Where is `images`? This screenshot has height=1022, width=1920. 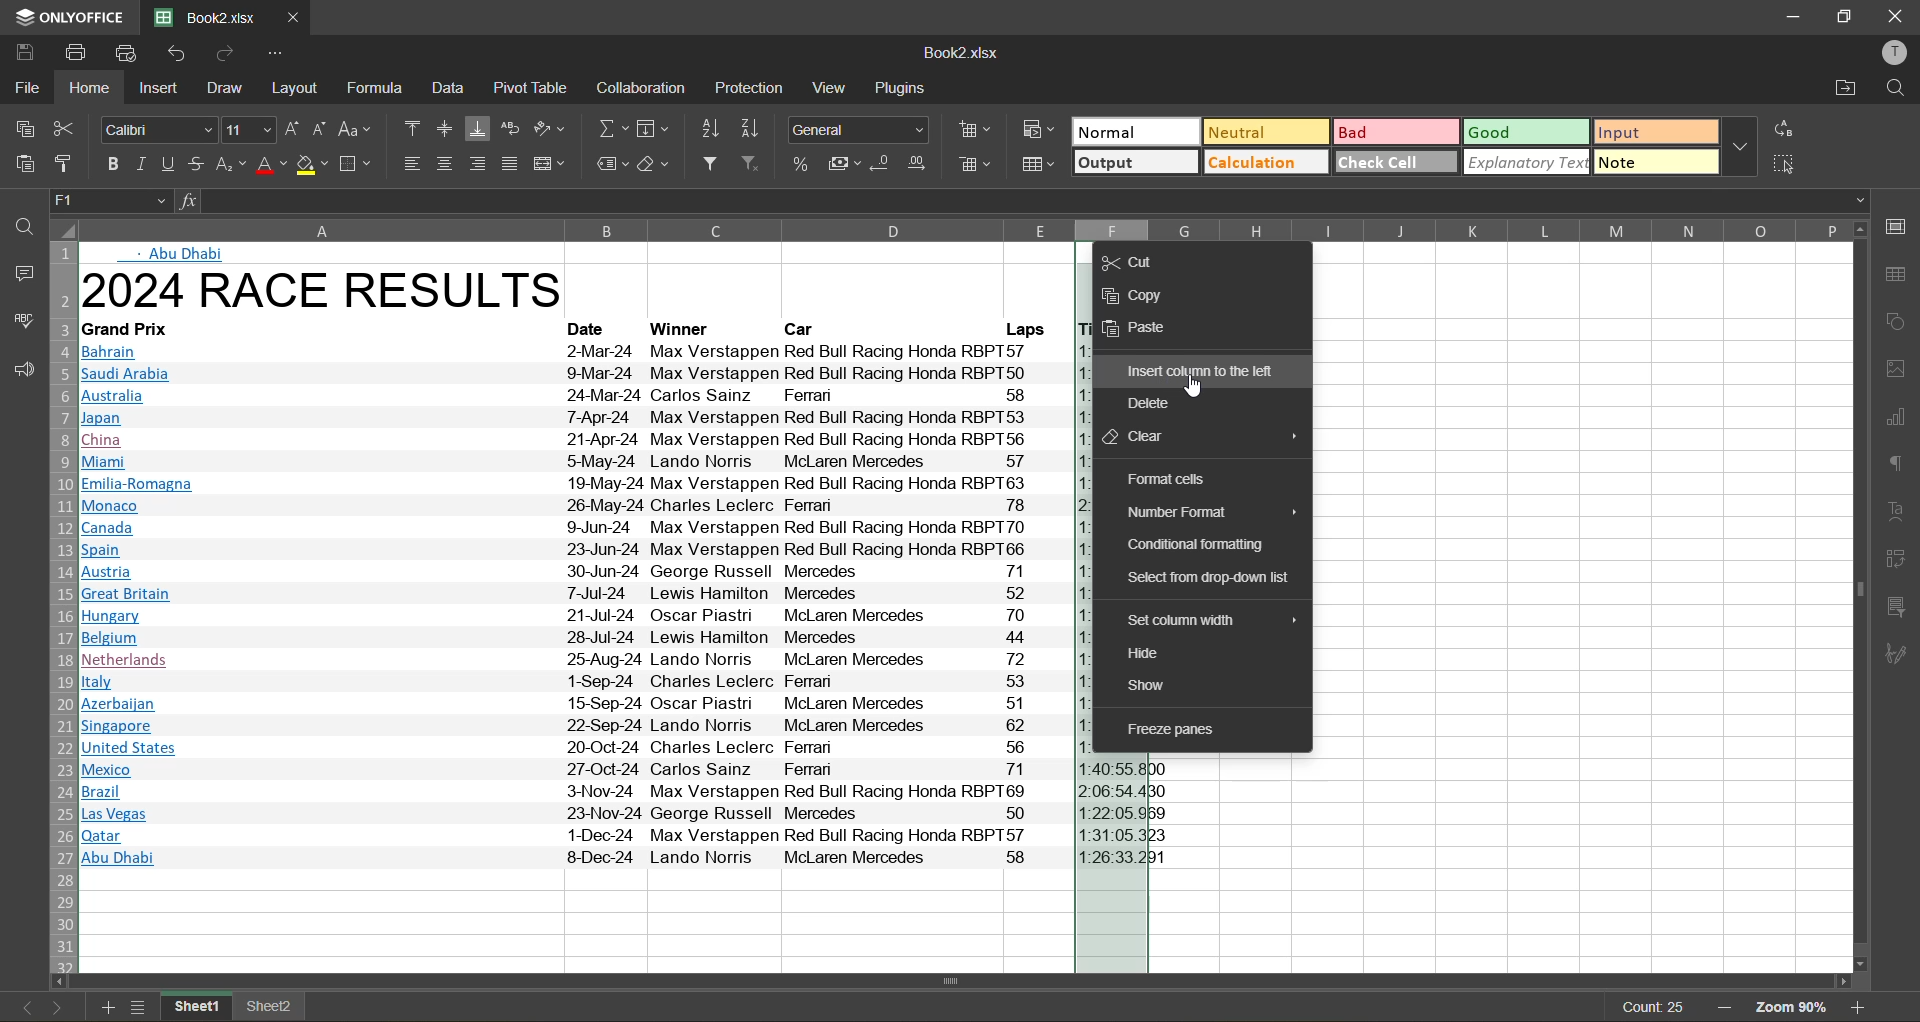 images is located at coordinates (1901, 368).